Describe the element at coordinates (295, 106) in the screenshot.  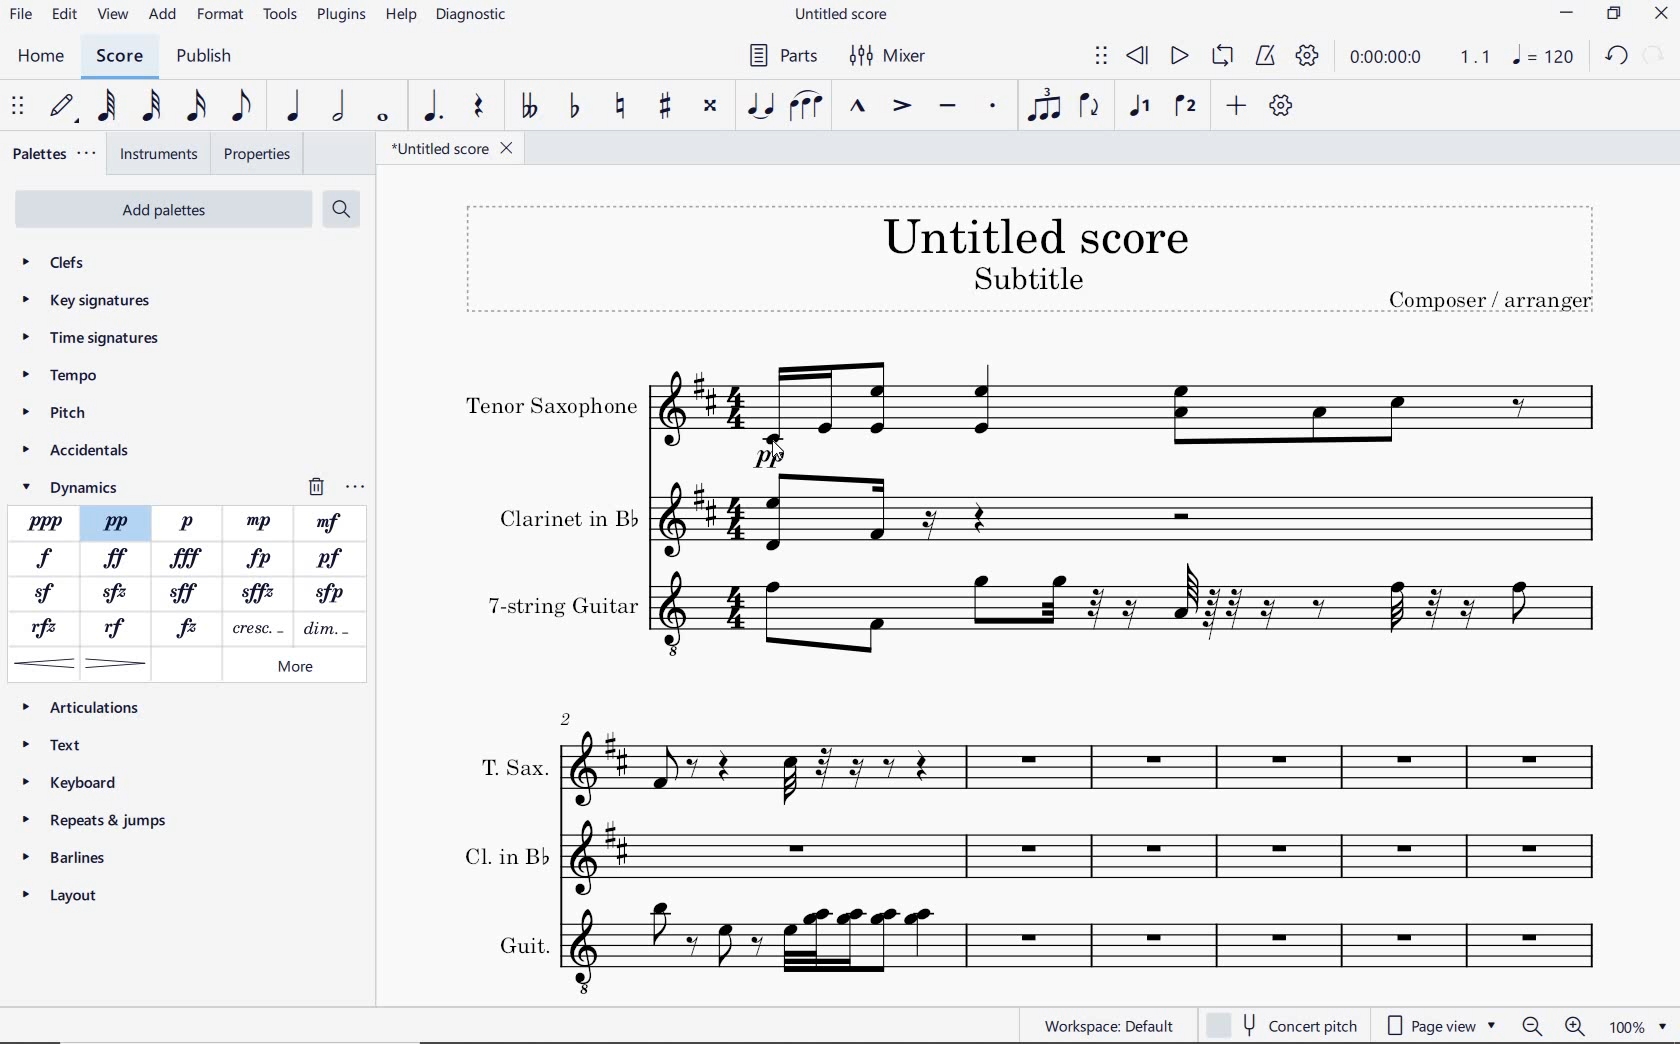
I see `QUARTER NOTE` at that location.